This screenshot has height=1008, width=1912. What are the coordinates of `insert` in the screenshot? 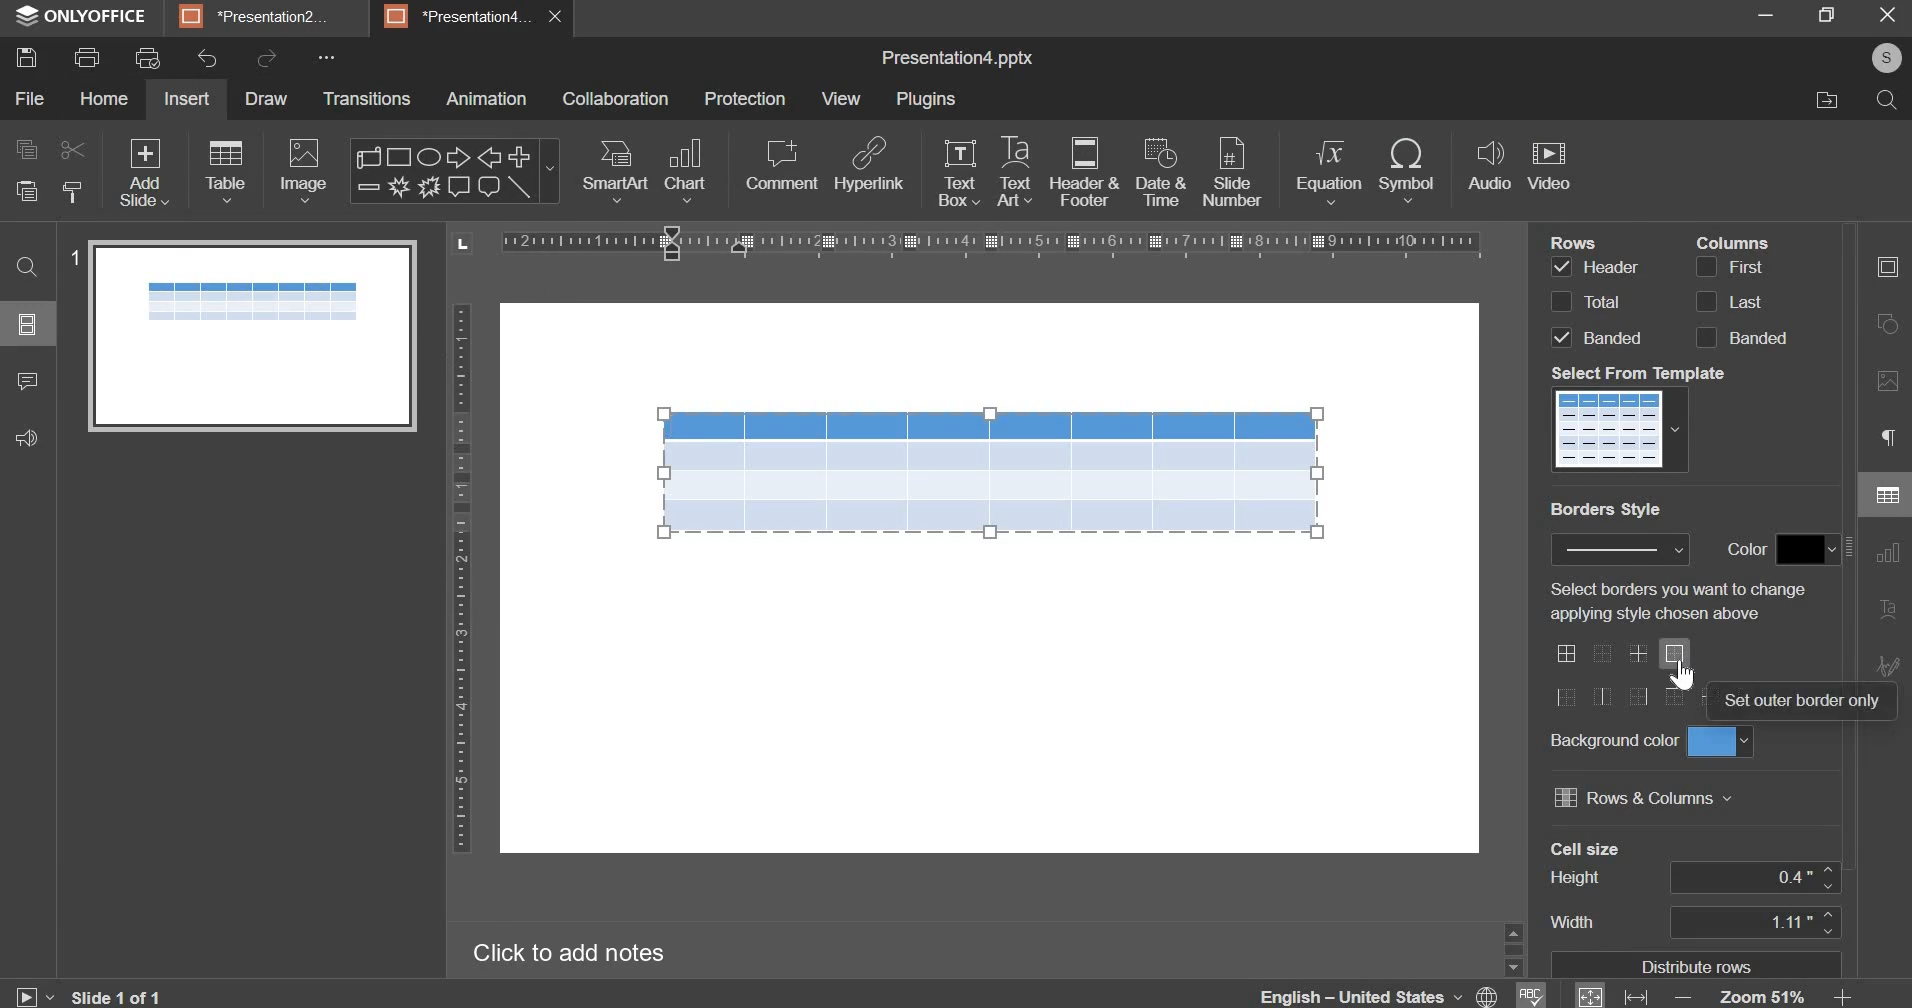 It's located at (185, 99).